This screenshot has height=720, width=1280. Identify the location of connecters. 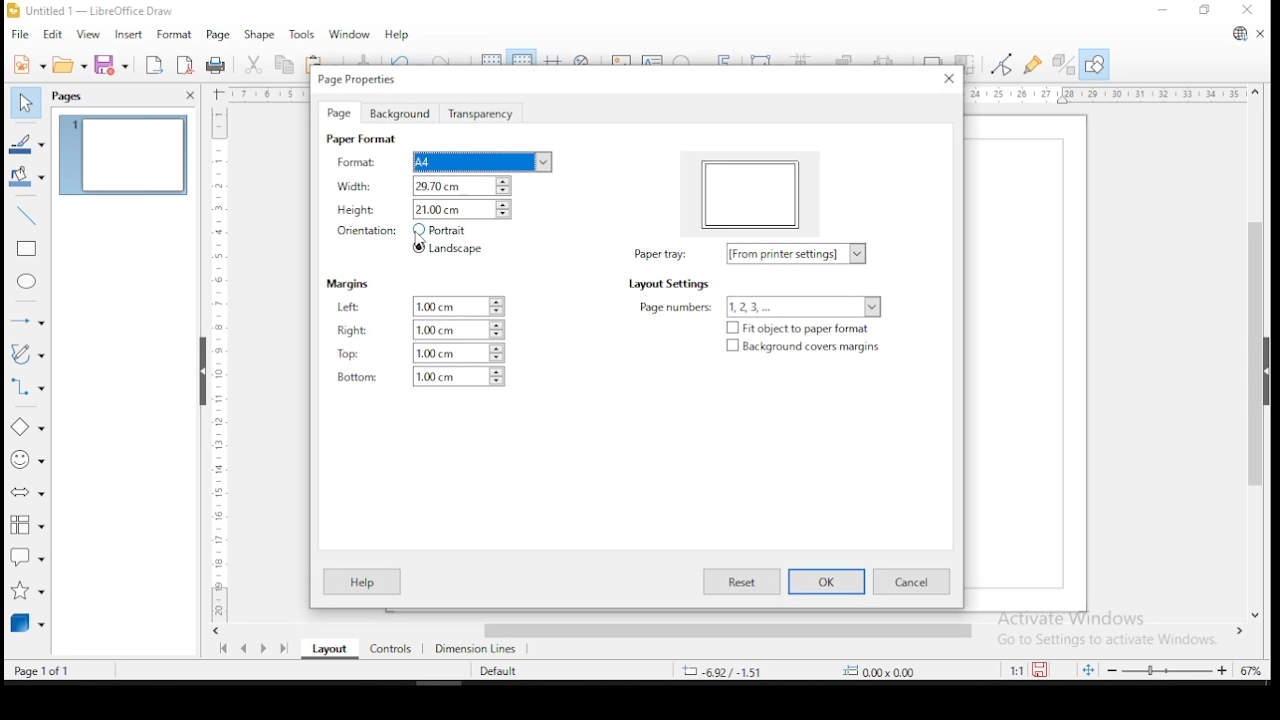
(26, 389).